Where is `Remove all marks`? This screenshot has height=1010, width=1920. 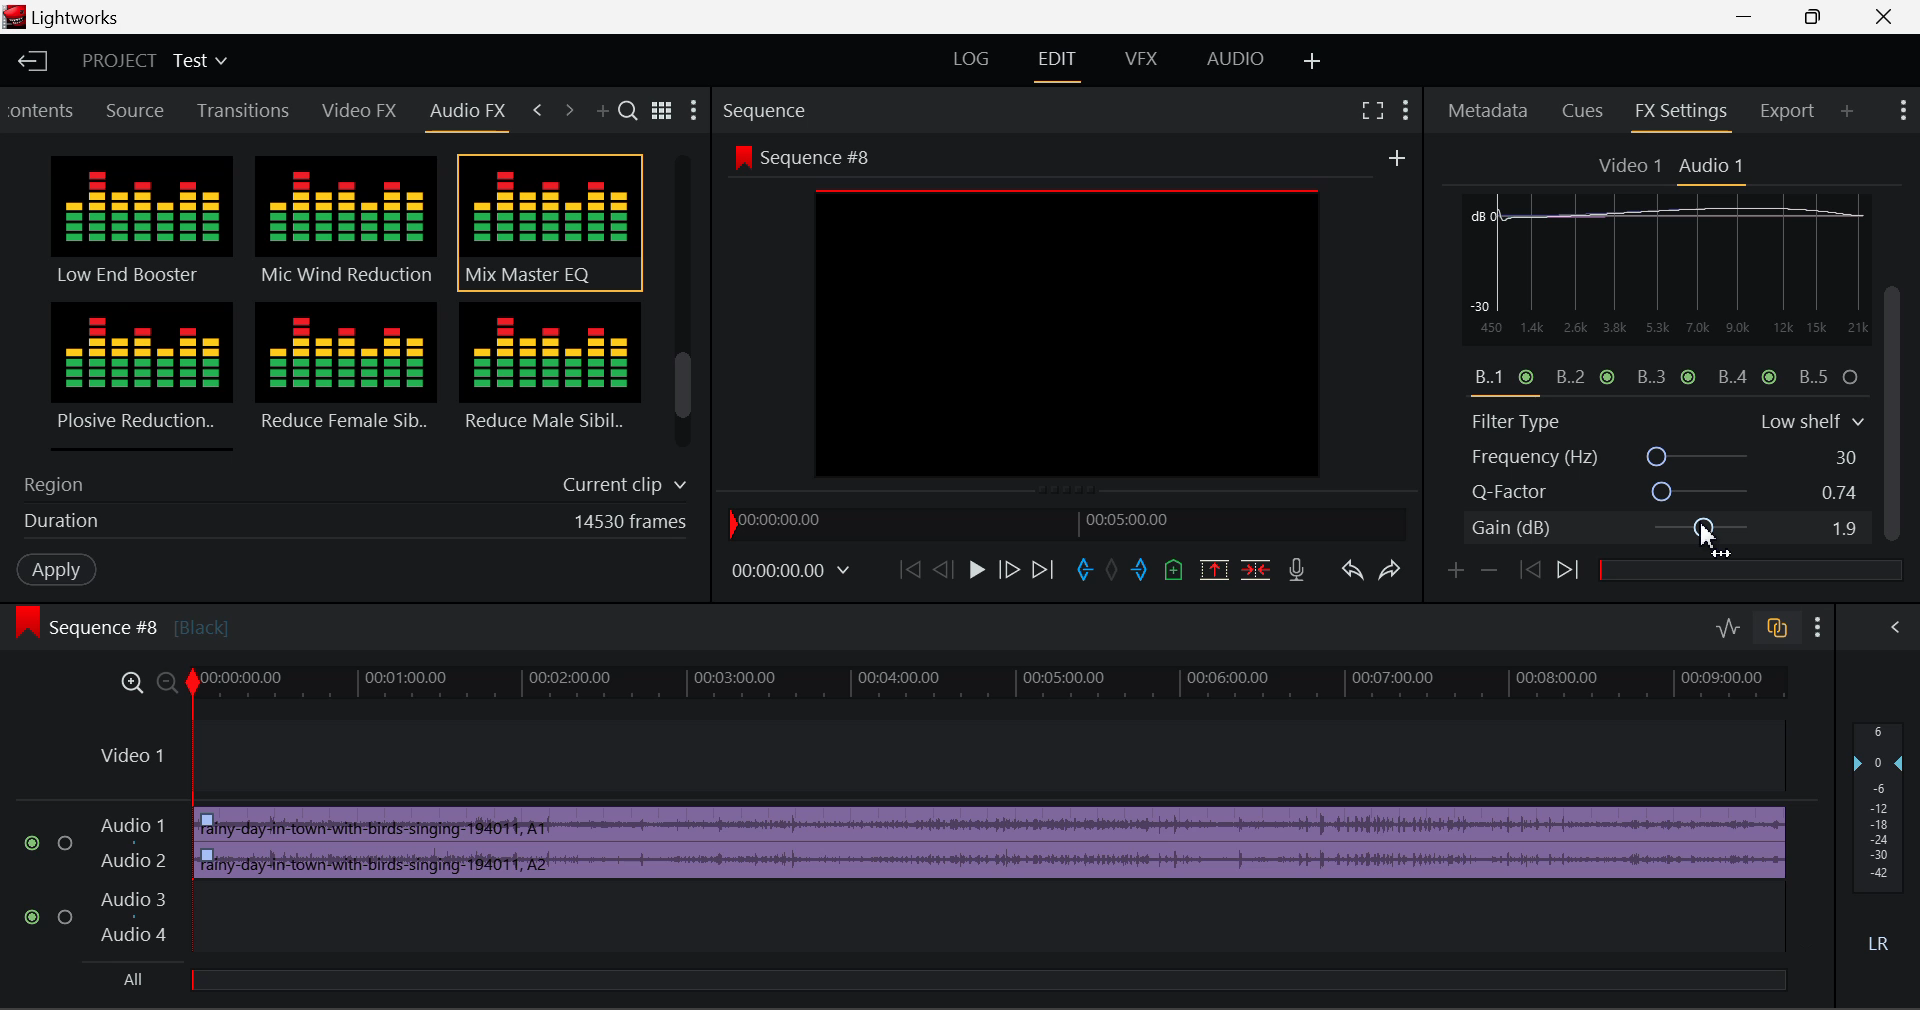
Remove all marks is located at coordinates (1116, 571).